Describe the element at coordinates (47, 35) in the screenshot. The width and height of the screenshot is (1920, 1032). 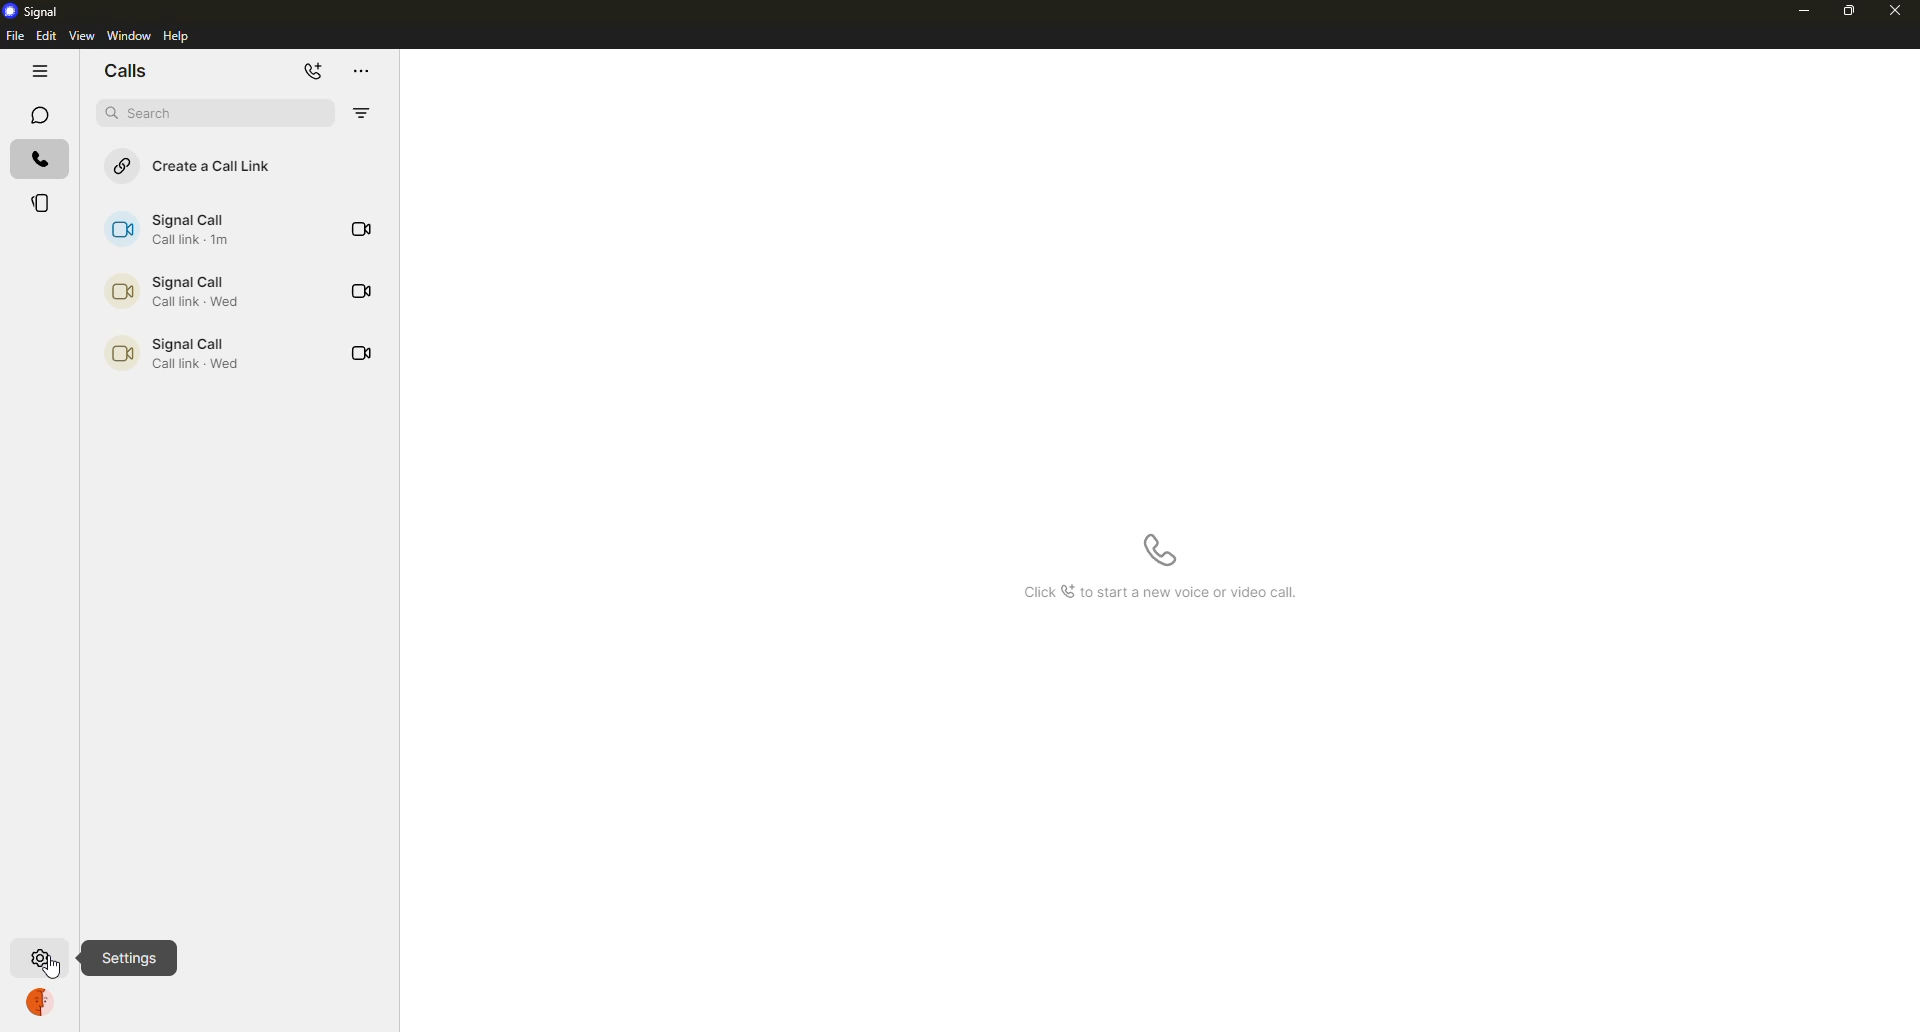
I see `edit` at that location.